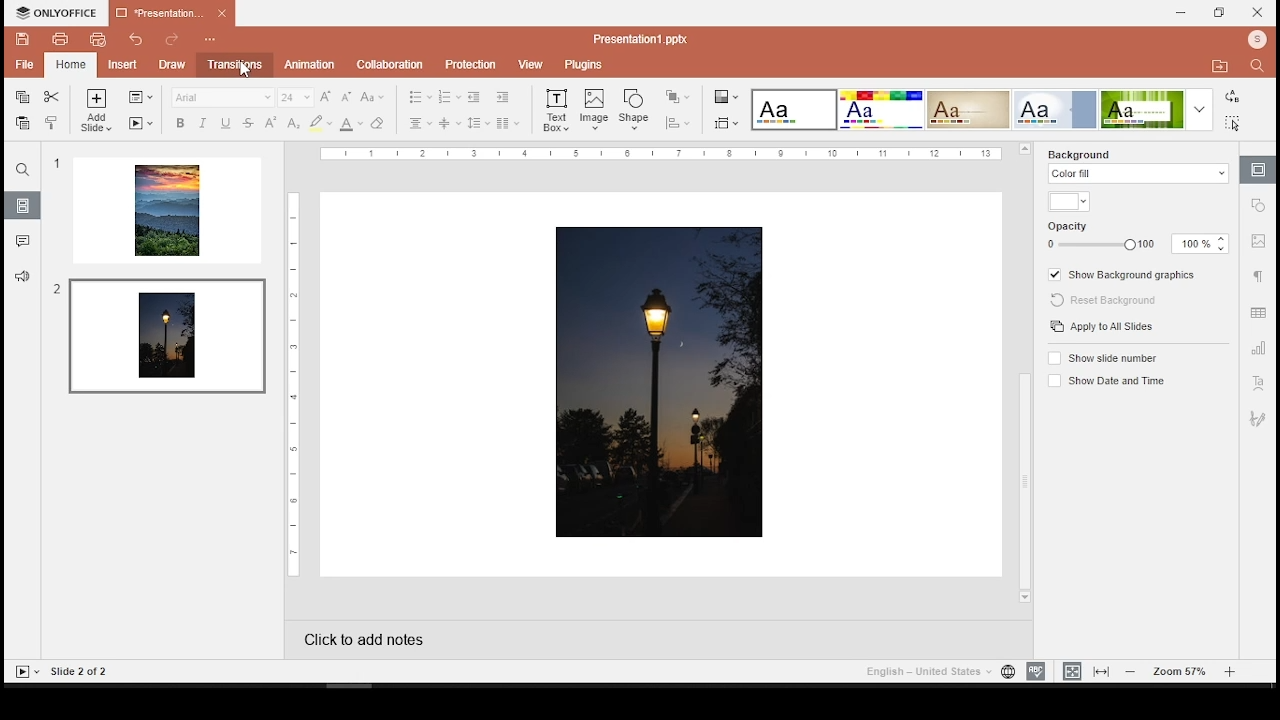 The width and height of the screenshot is (1280, 720). What do you see at coordinates (97, 111) in the screenshot?
I see `add slide` at bounding box center [97, 111].